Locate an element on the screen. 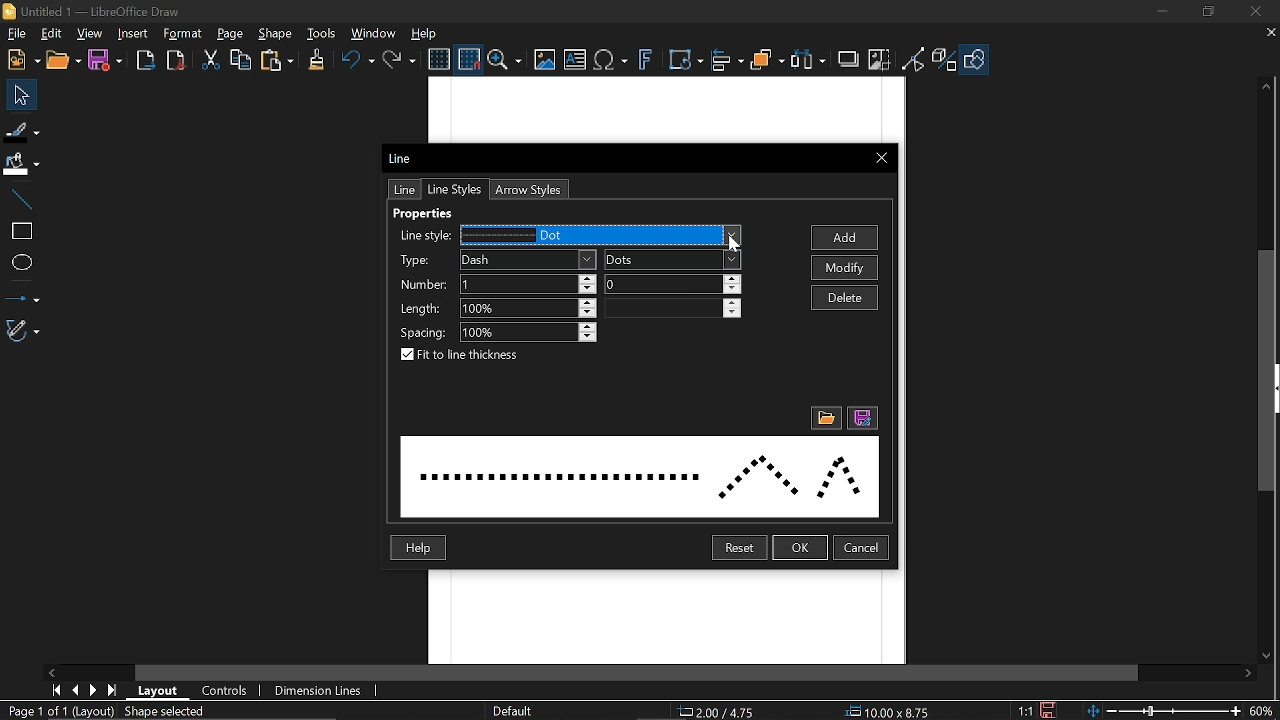 This screenshot has width=1280, height=720. Modify is located at coordinates (847, 268).